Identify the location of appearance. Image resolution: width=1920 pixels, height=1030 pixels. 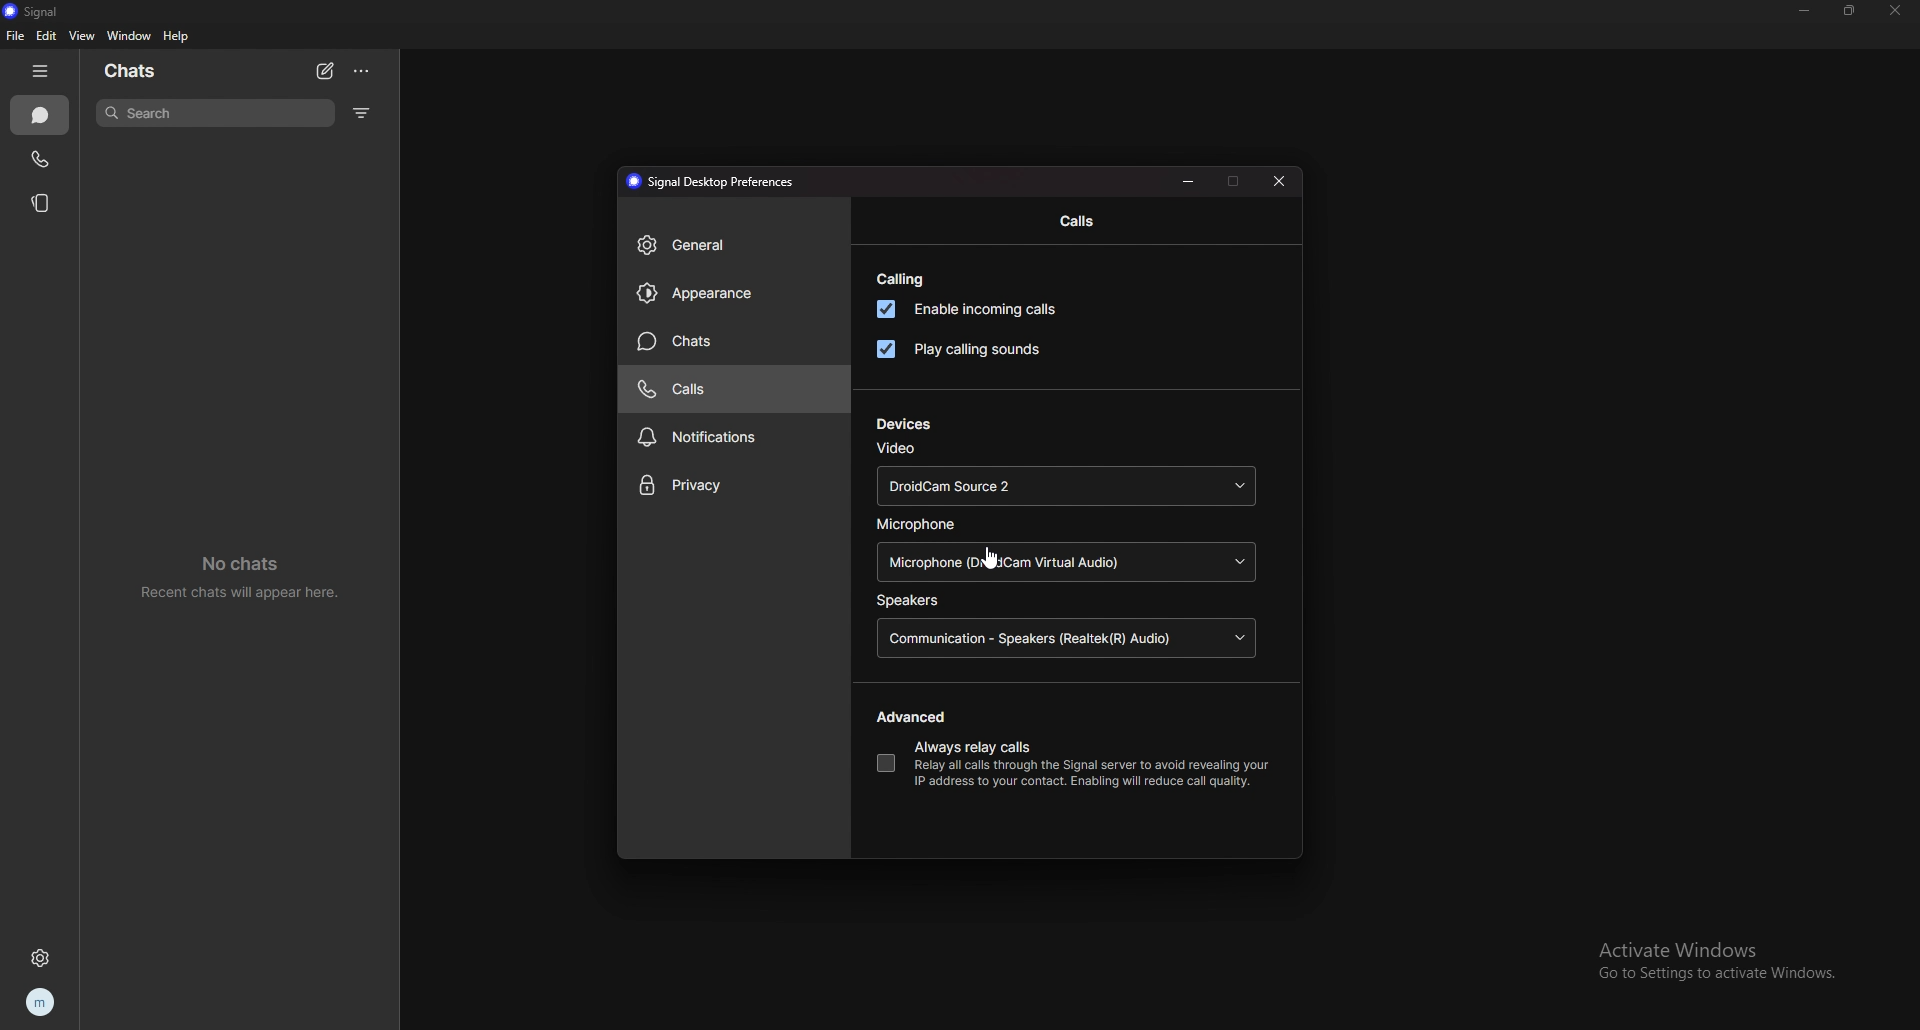
(734, 294).